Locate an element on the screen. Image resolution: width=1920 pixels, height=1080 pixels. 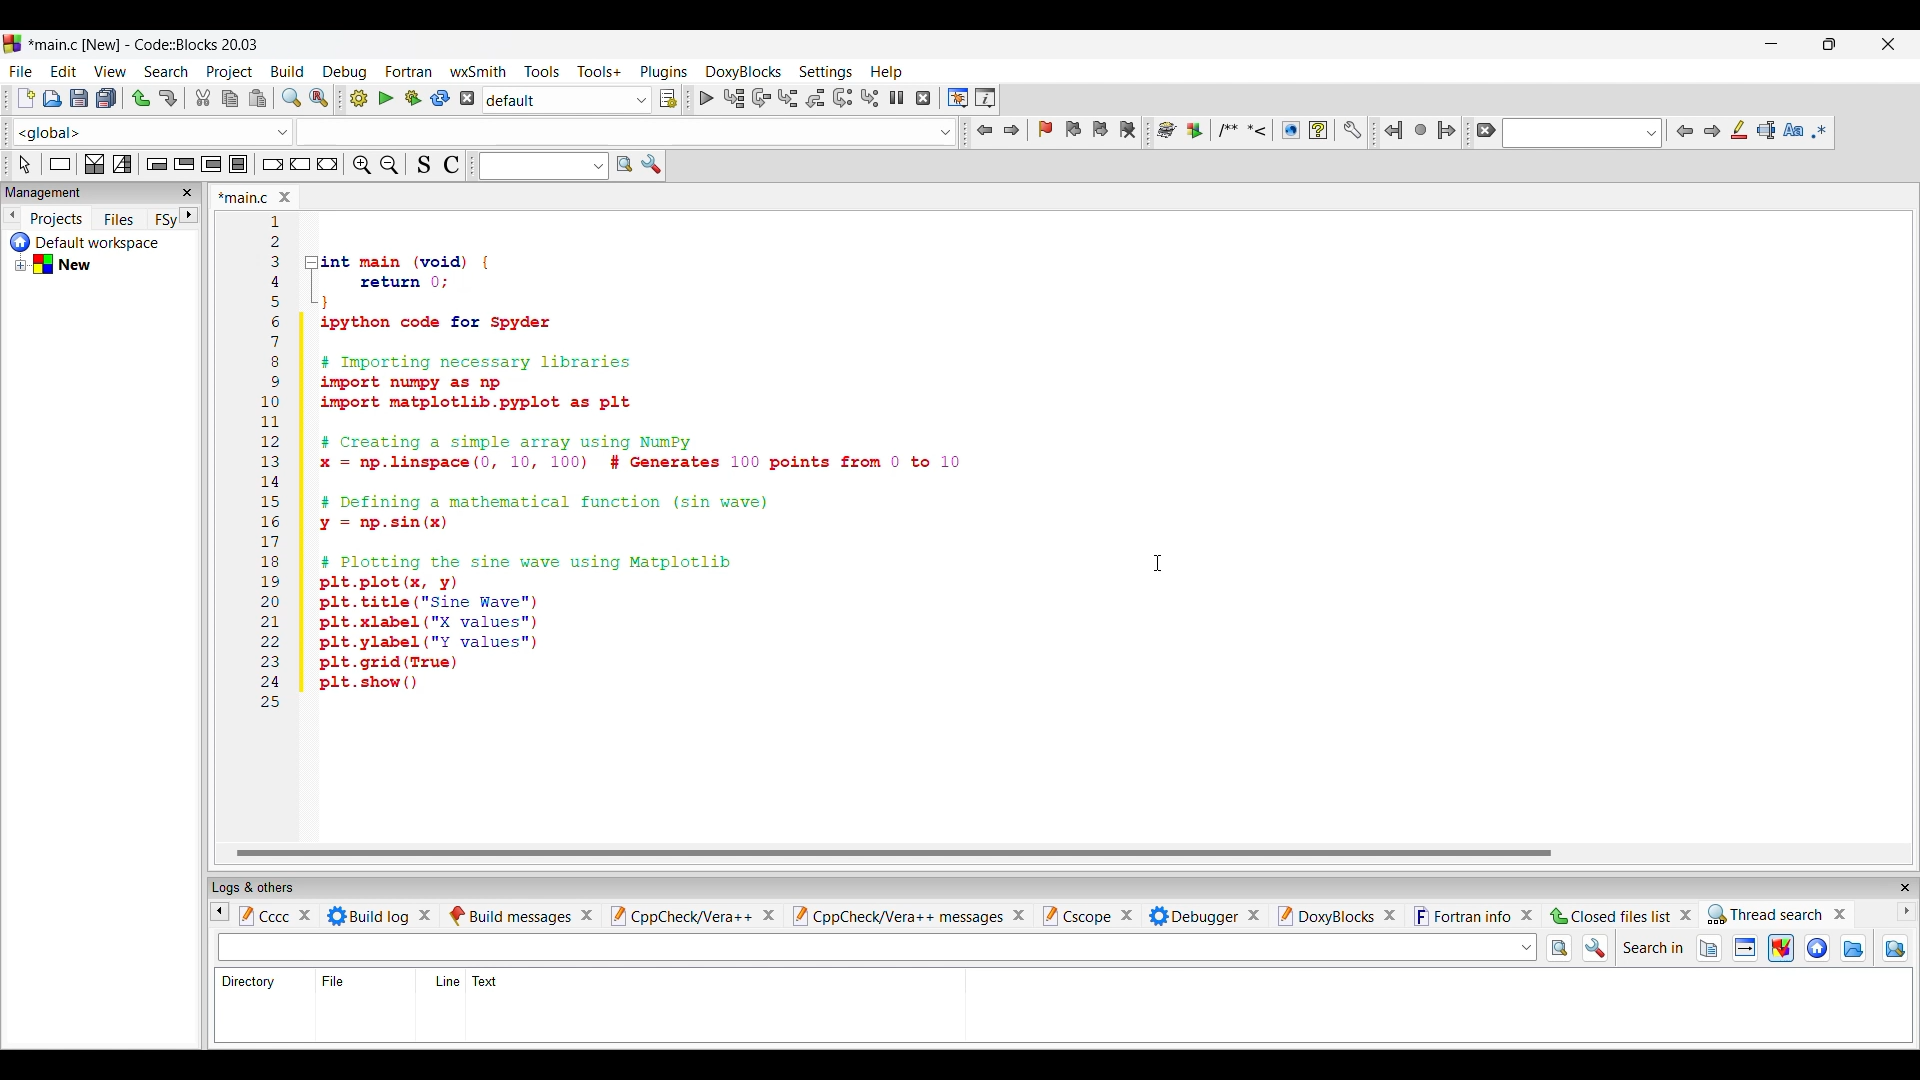
 is located at coordinates (1624, 916).